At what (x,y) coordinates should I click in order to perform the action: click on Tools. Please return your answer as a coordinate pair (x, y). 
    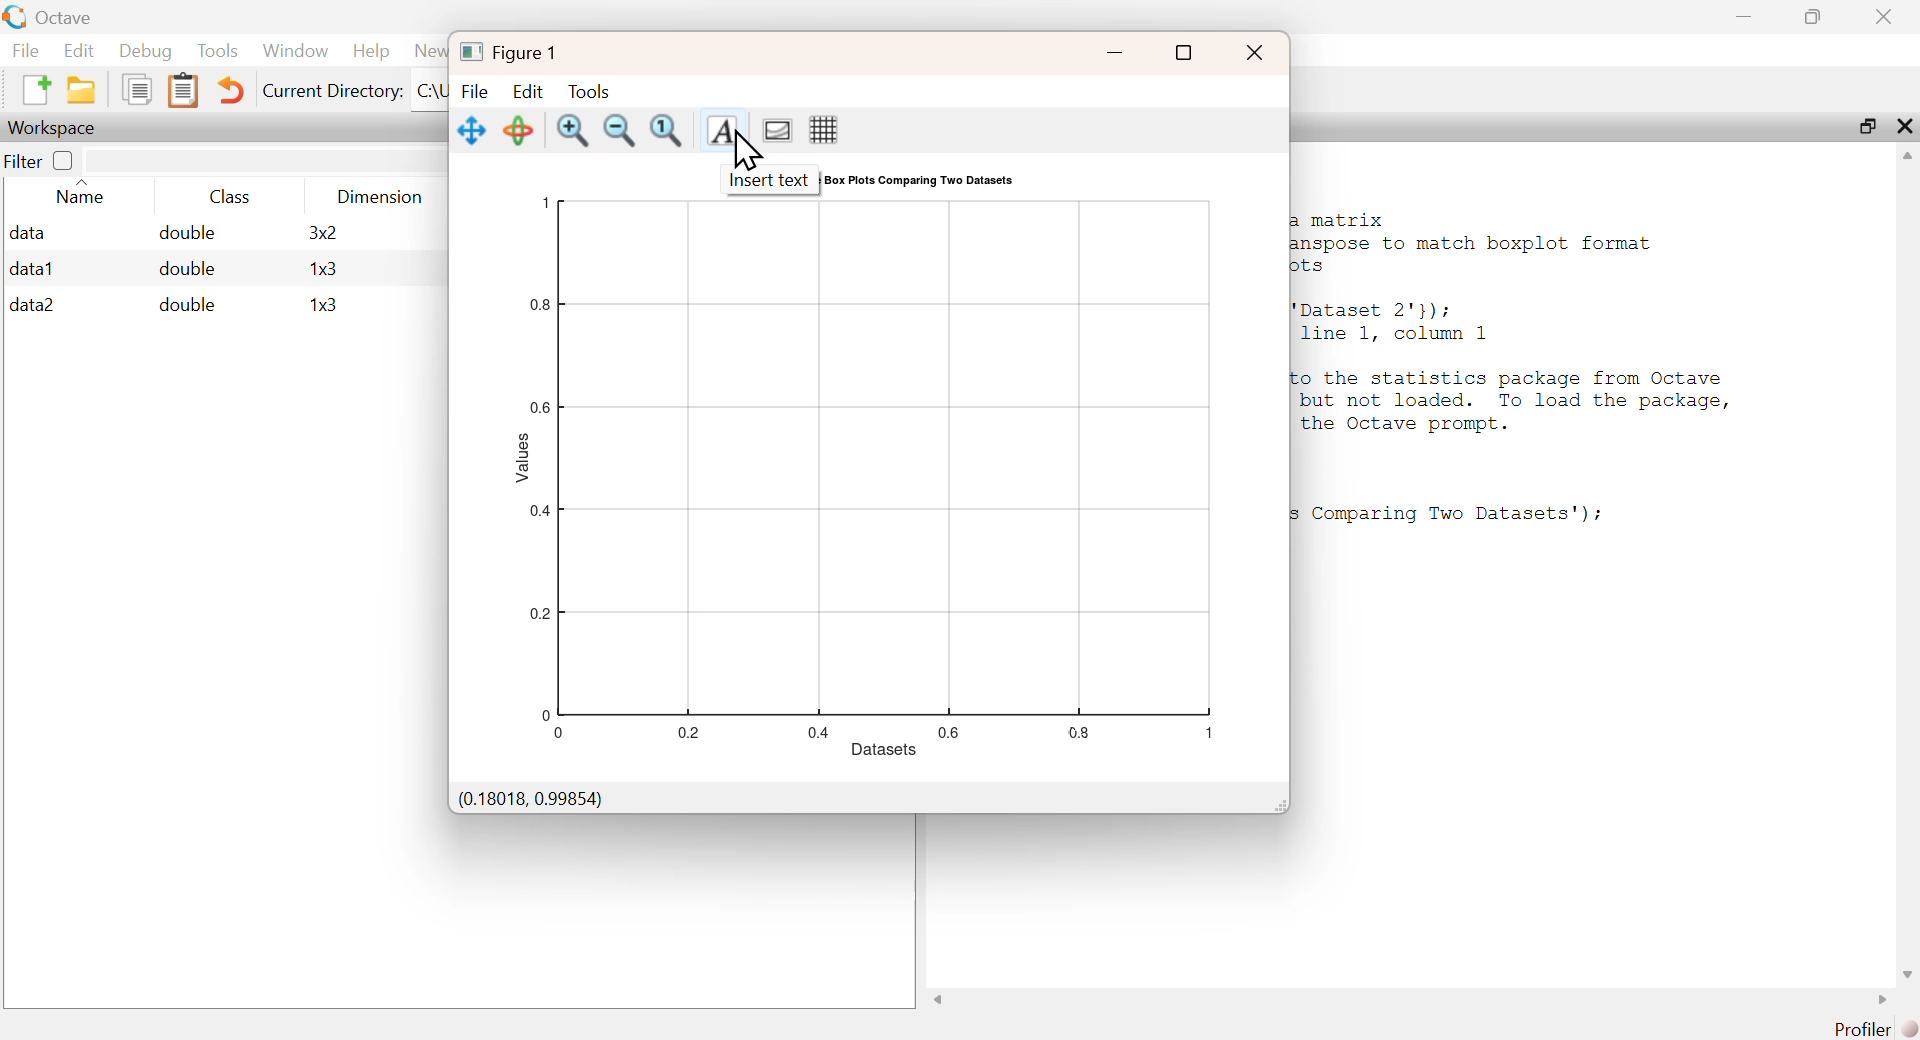
    Looking at the image, I should click on (593, 91).